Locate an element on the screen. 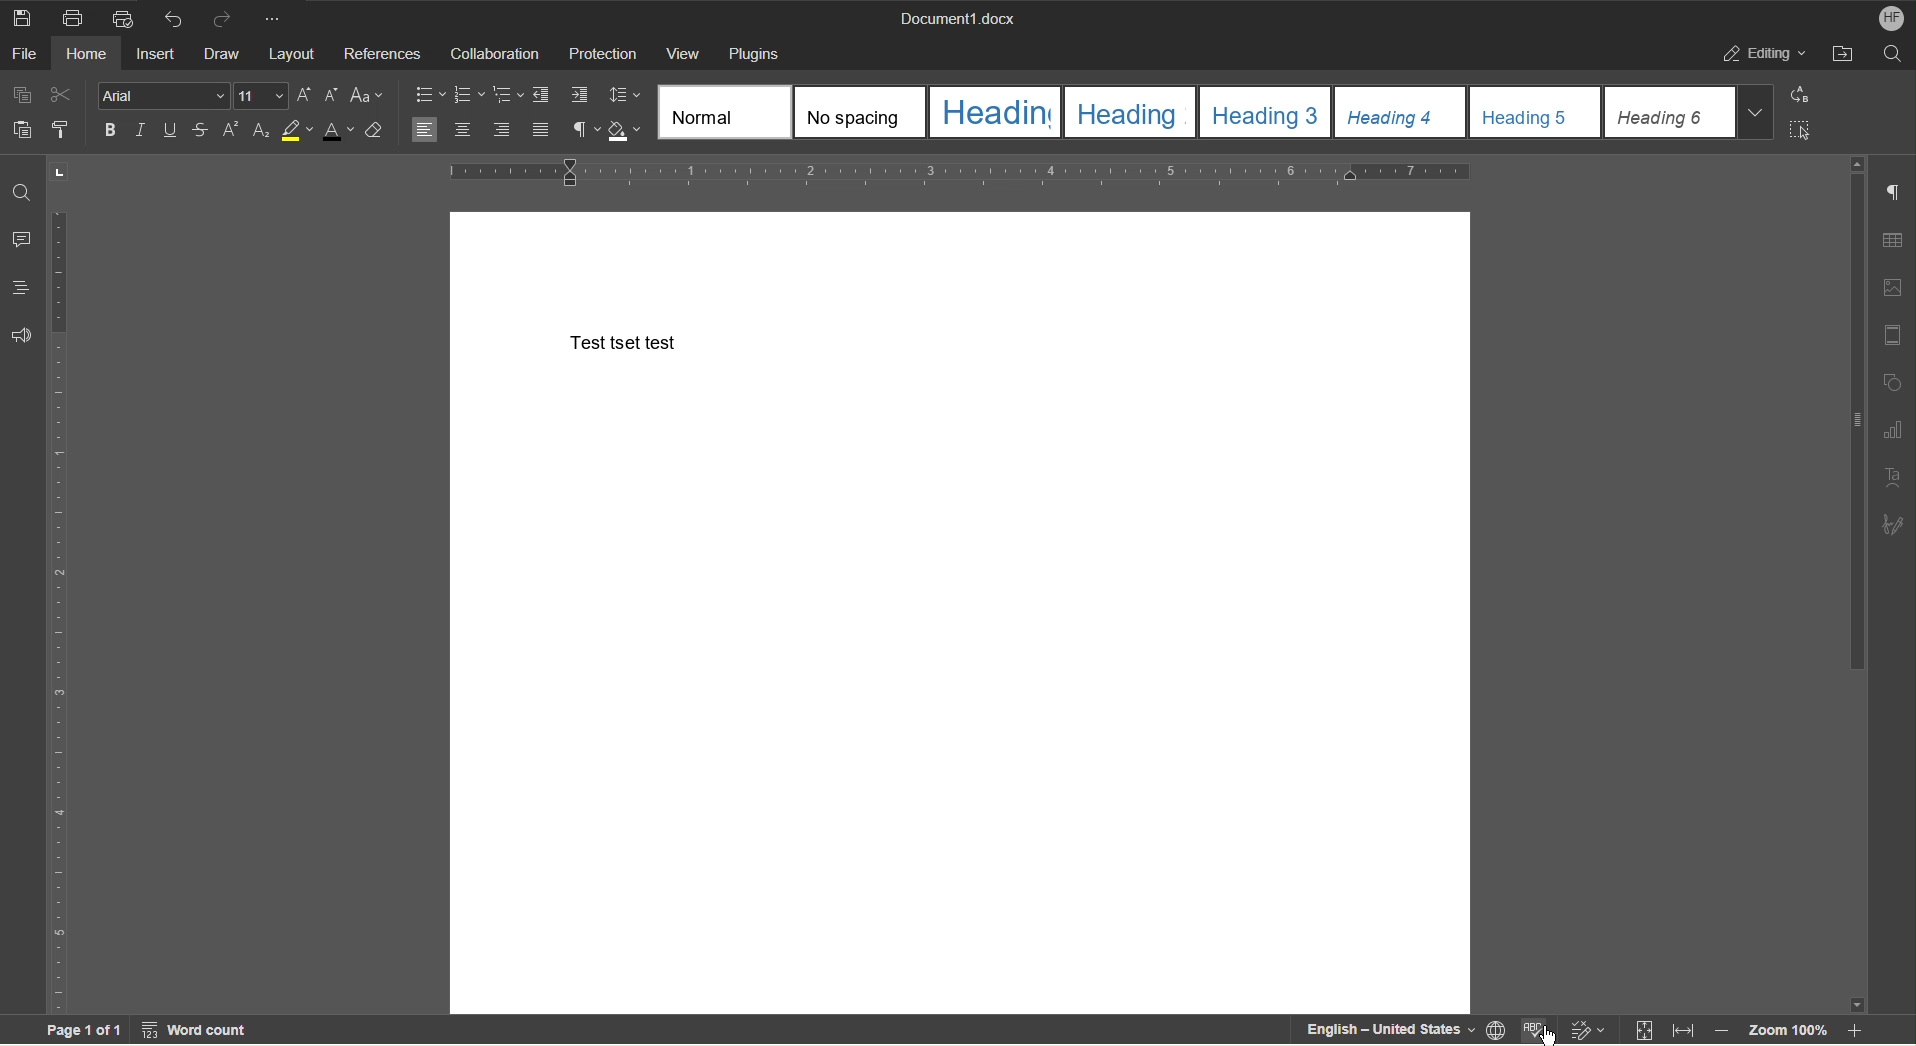  Layout is located at coordinates (296, 55).